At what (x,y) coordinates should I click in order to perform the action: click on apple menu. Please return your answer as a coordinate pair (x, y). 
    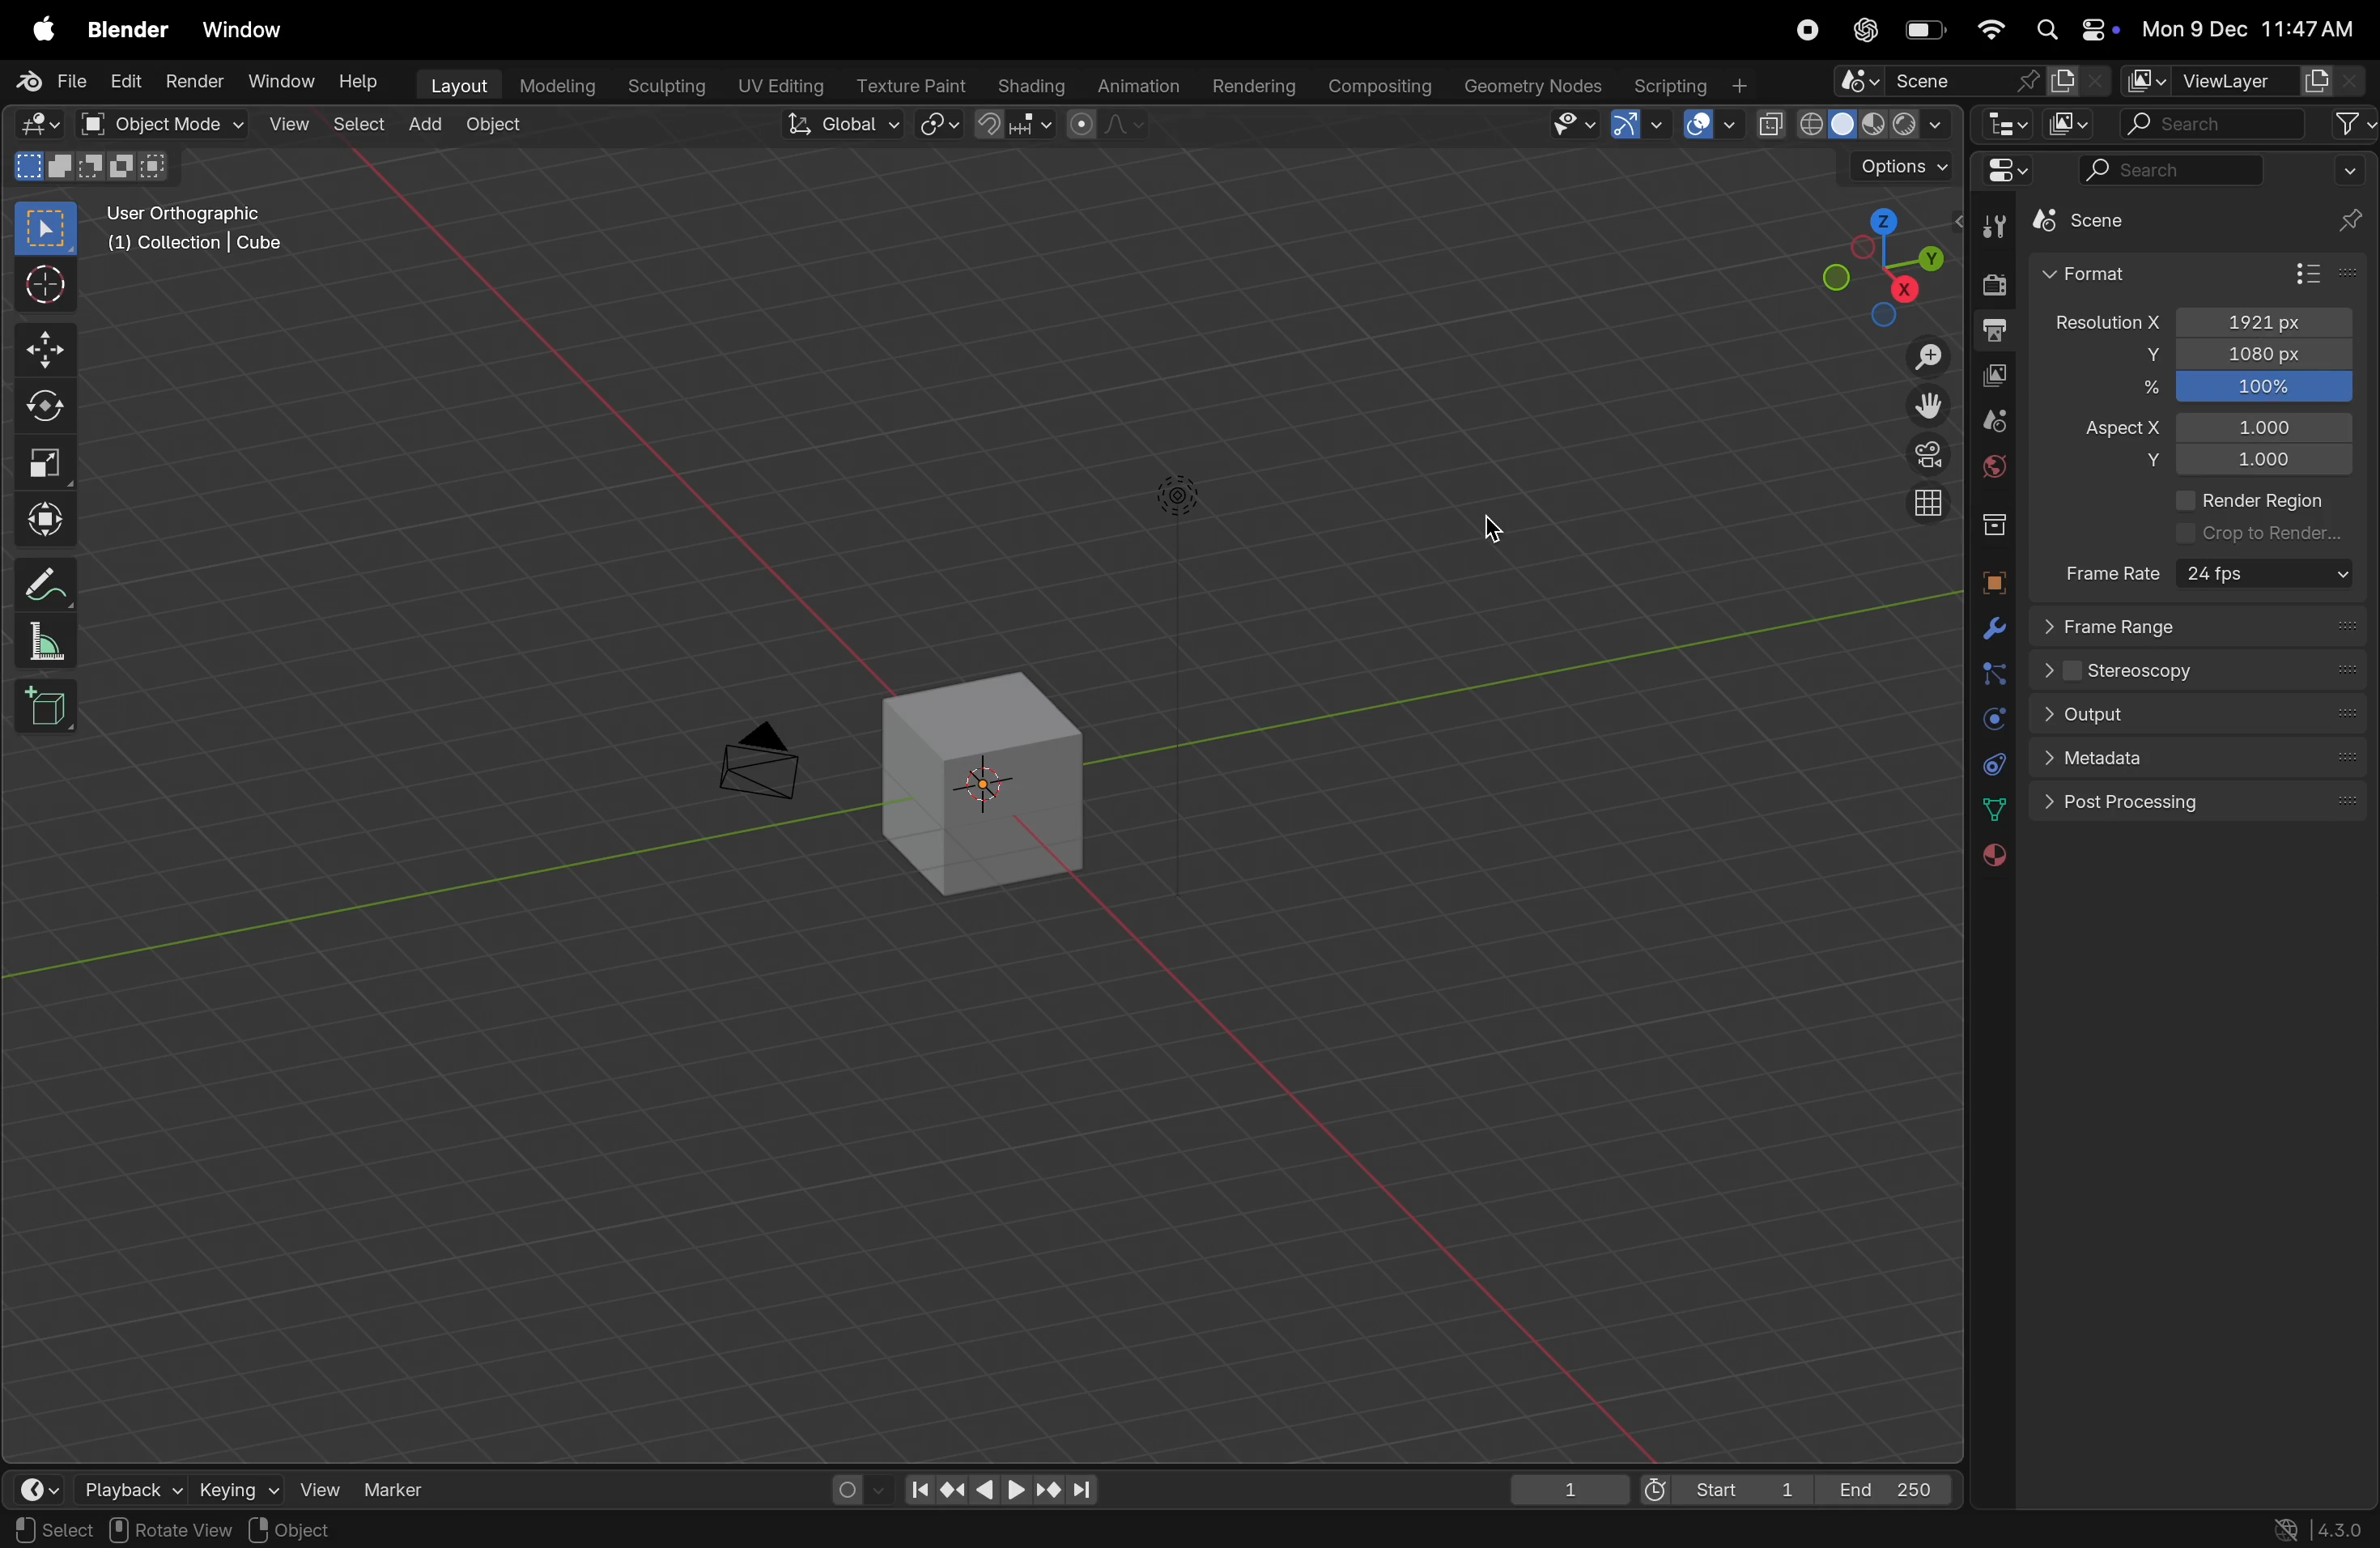
    Looking at the image, I should click on (42, 29).